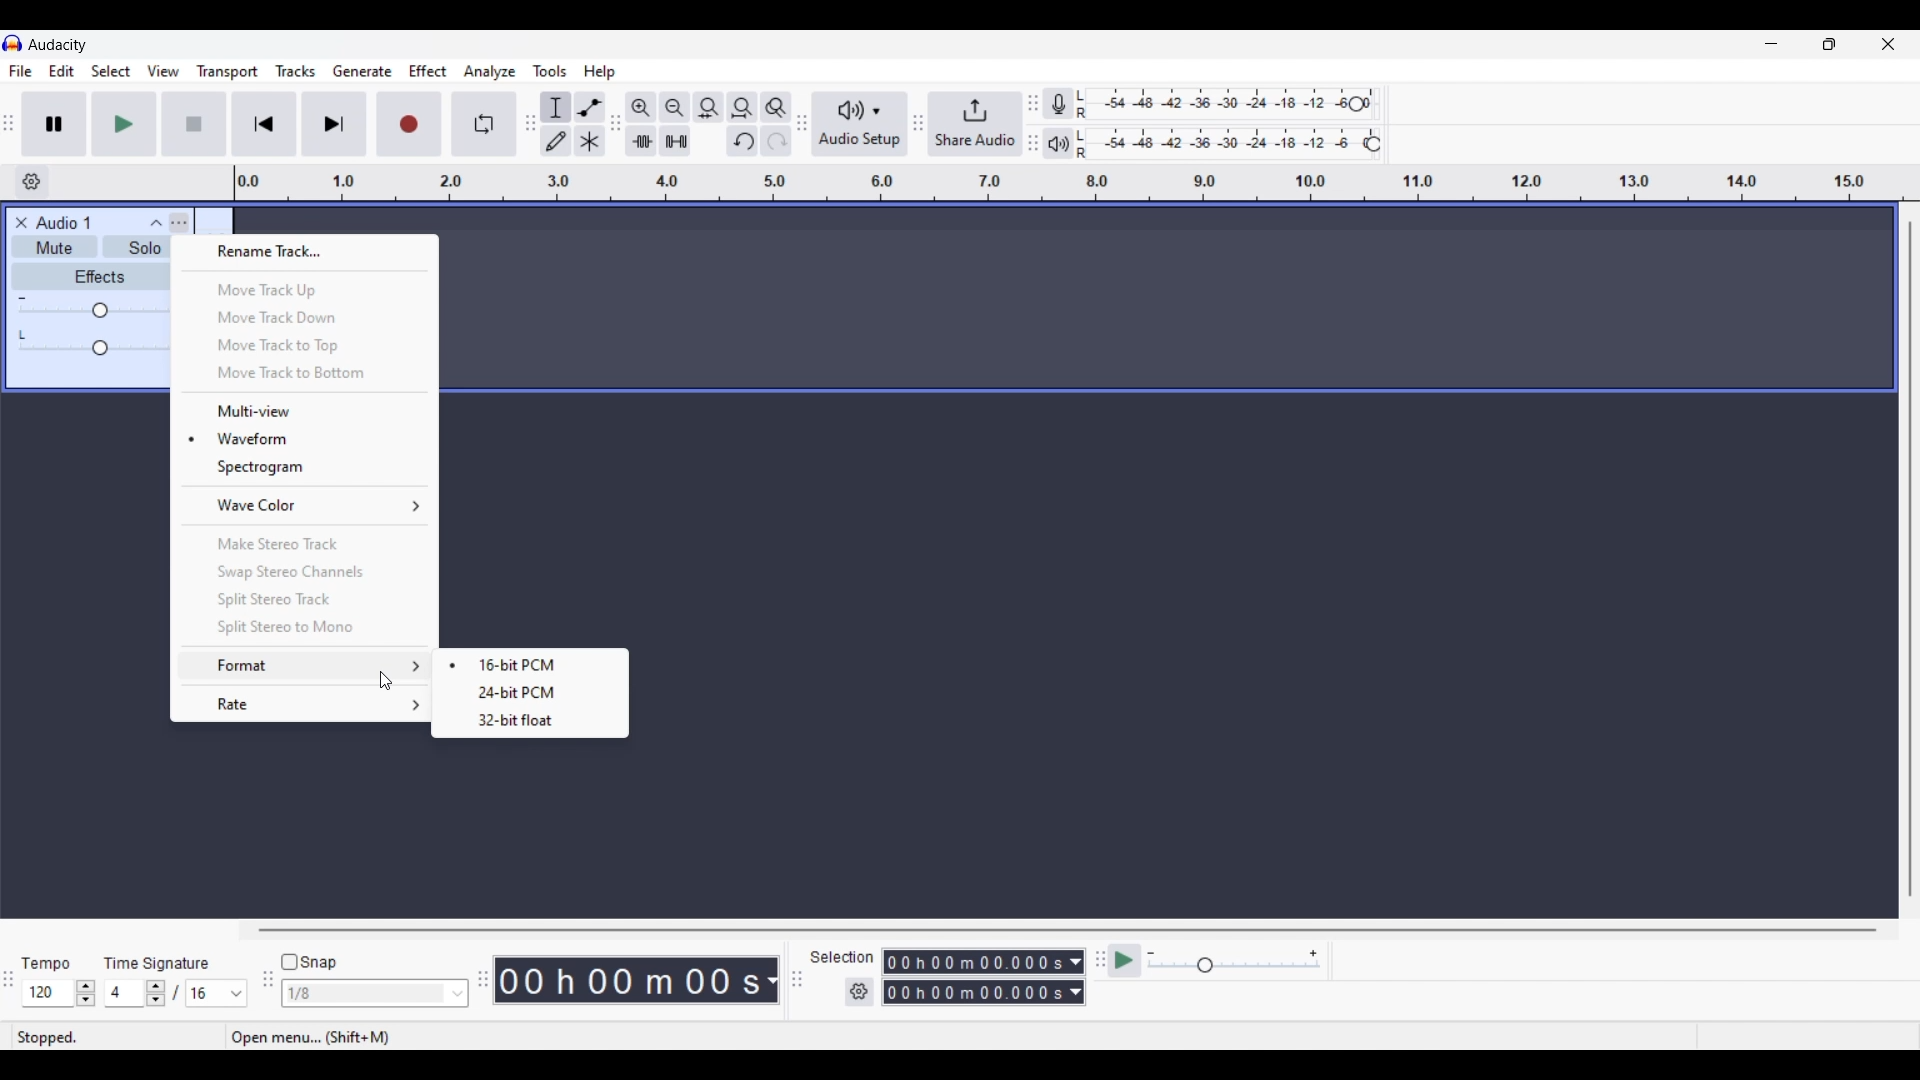 The width and height of the screenshot is (1920, 1080). Describe the element at coordinates (117, 1037) in the screenshot. I see `Status of recording` at that location.